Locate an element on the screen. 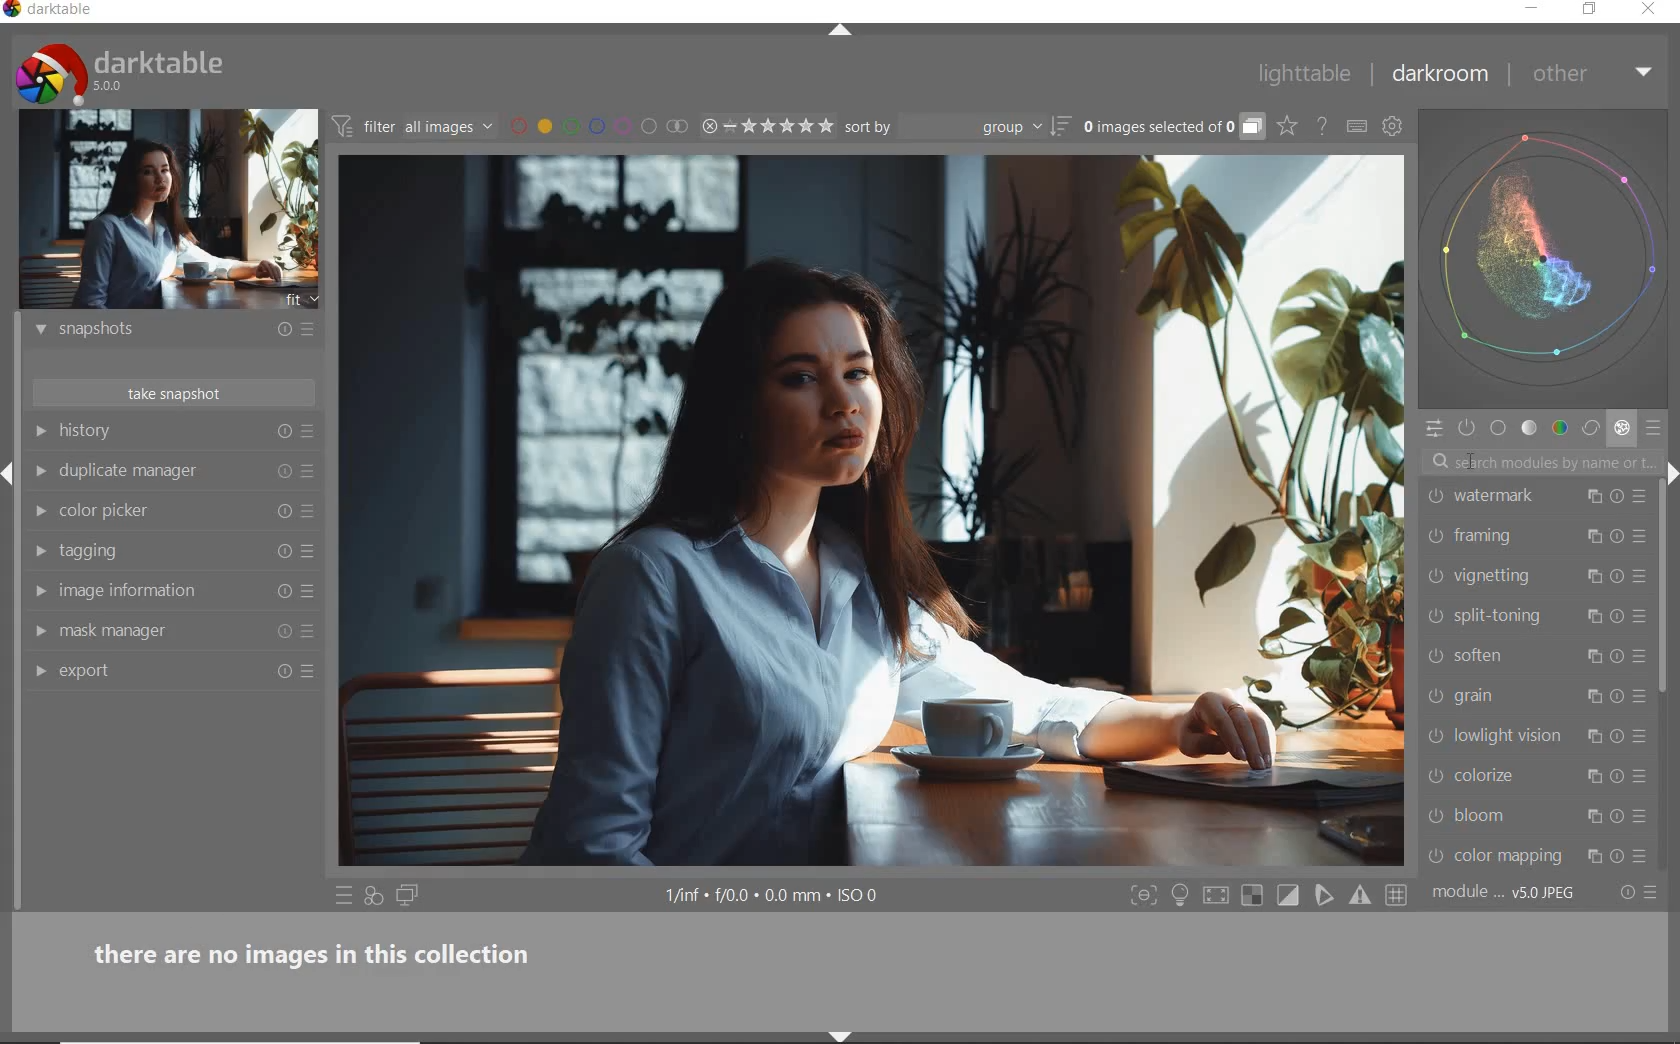 The height and width of the screenshot is (1044, 1680). preset and preferences is located at coordinates (307, 434).